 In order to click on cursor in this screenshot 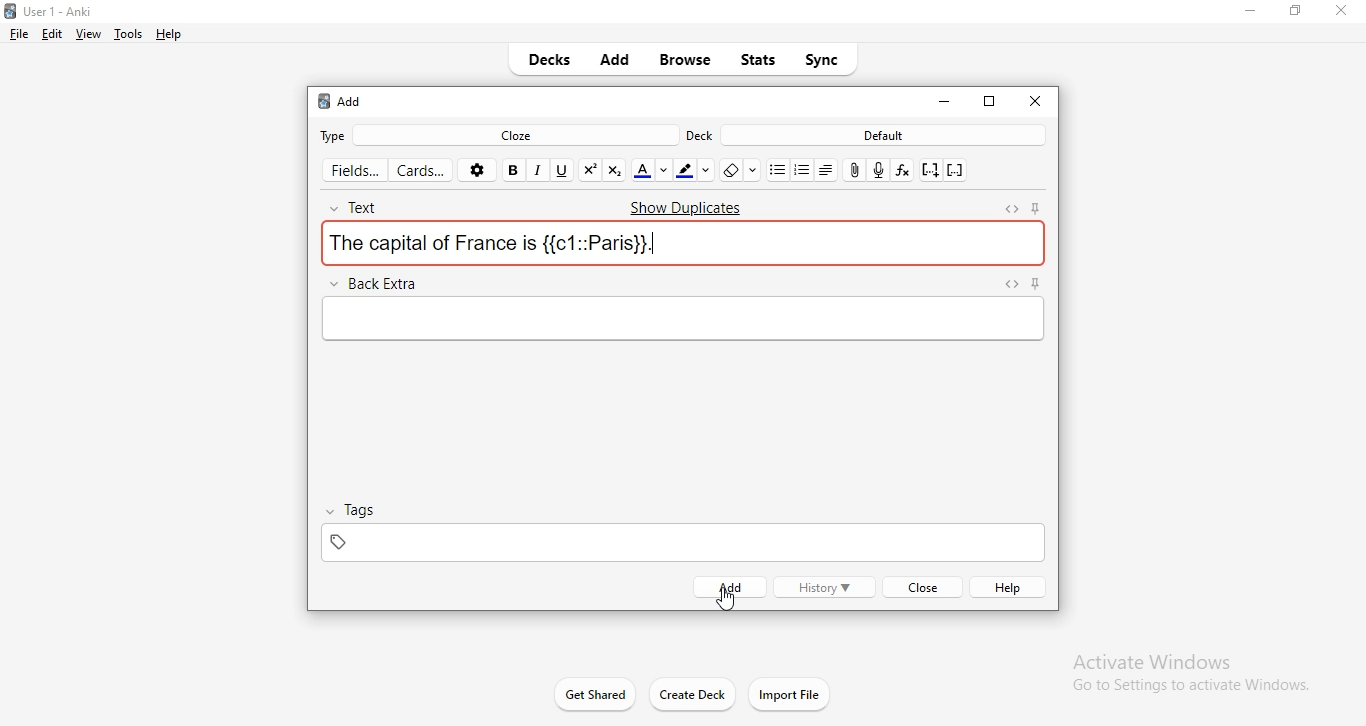, I will do `click(724, 591)`.